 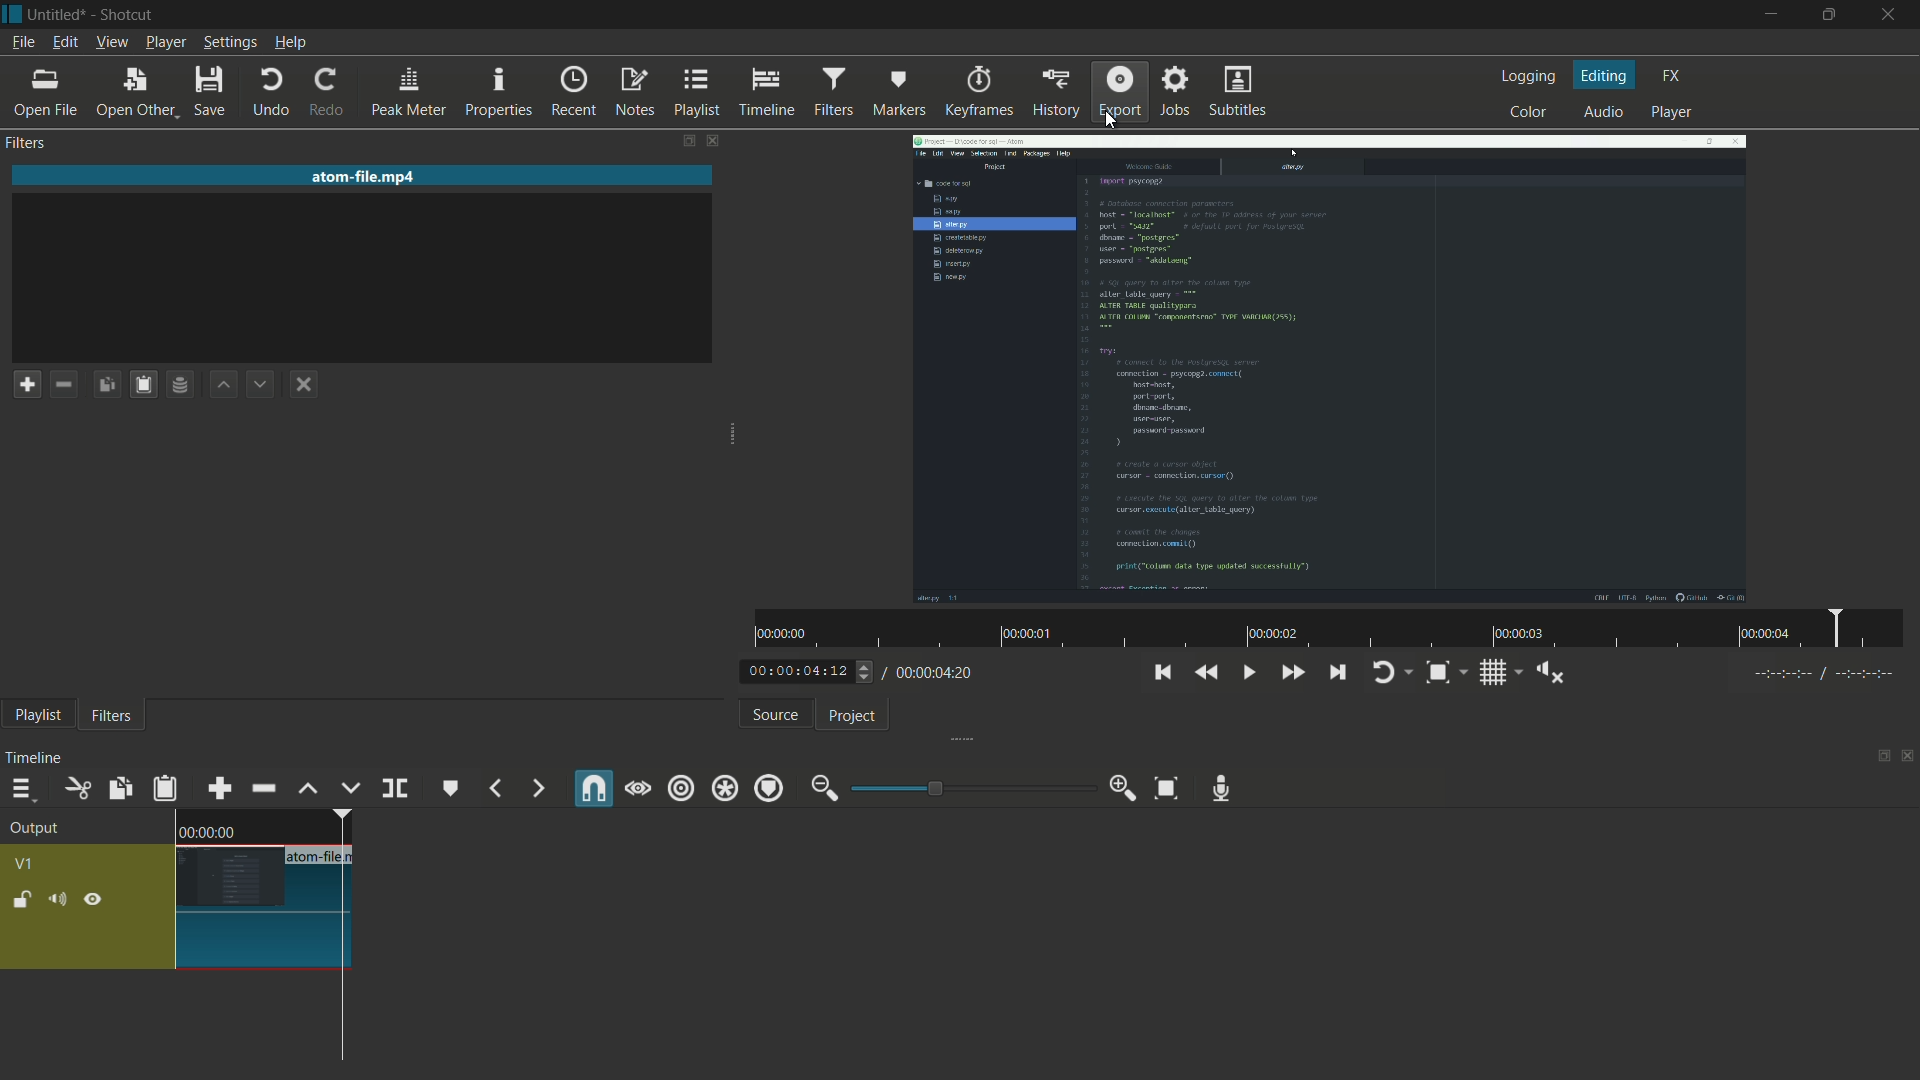 What do you see at coordinates (262, 383) in the screenshot?
I see `move filter down` at bounding box center [262, 383].